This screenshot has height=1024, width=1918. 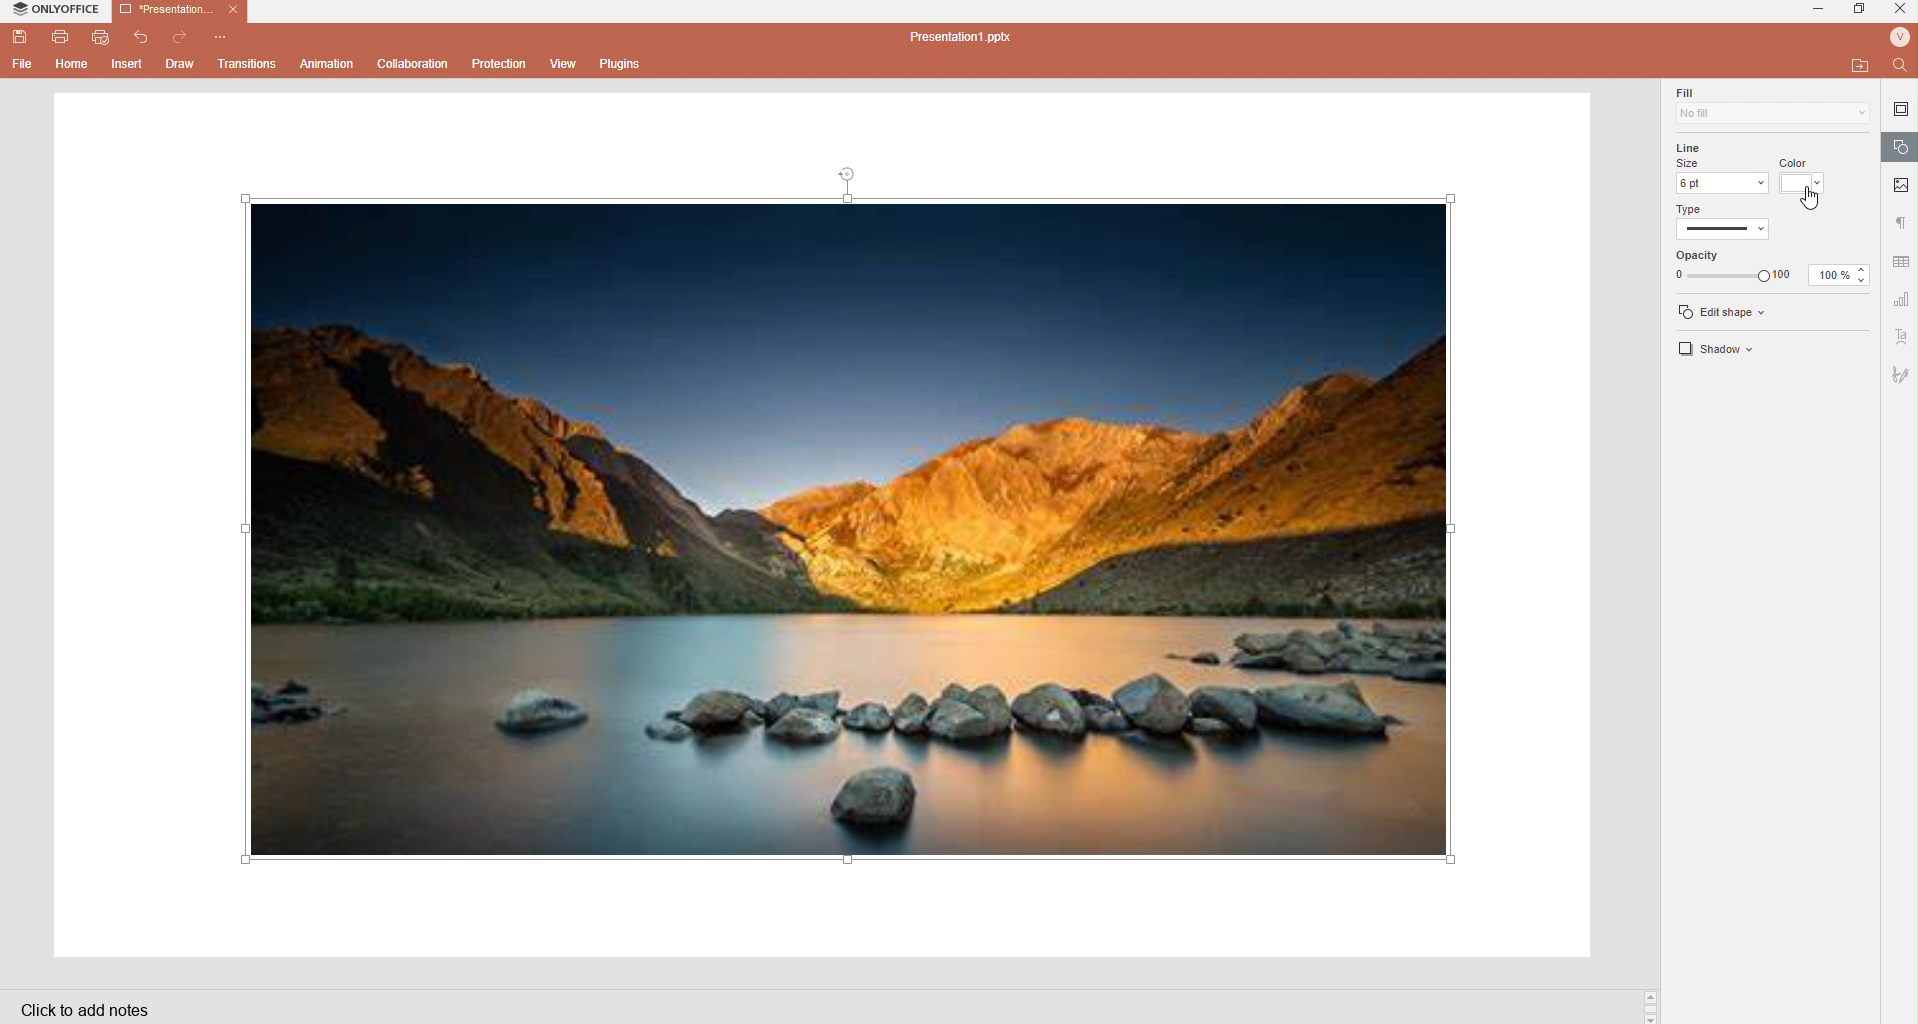 What do you see at coordinates (860, 531) in the screenshot?
I see `Image` at bounding box center [860, 531].